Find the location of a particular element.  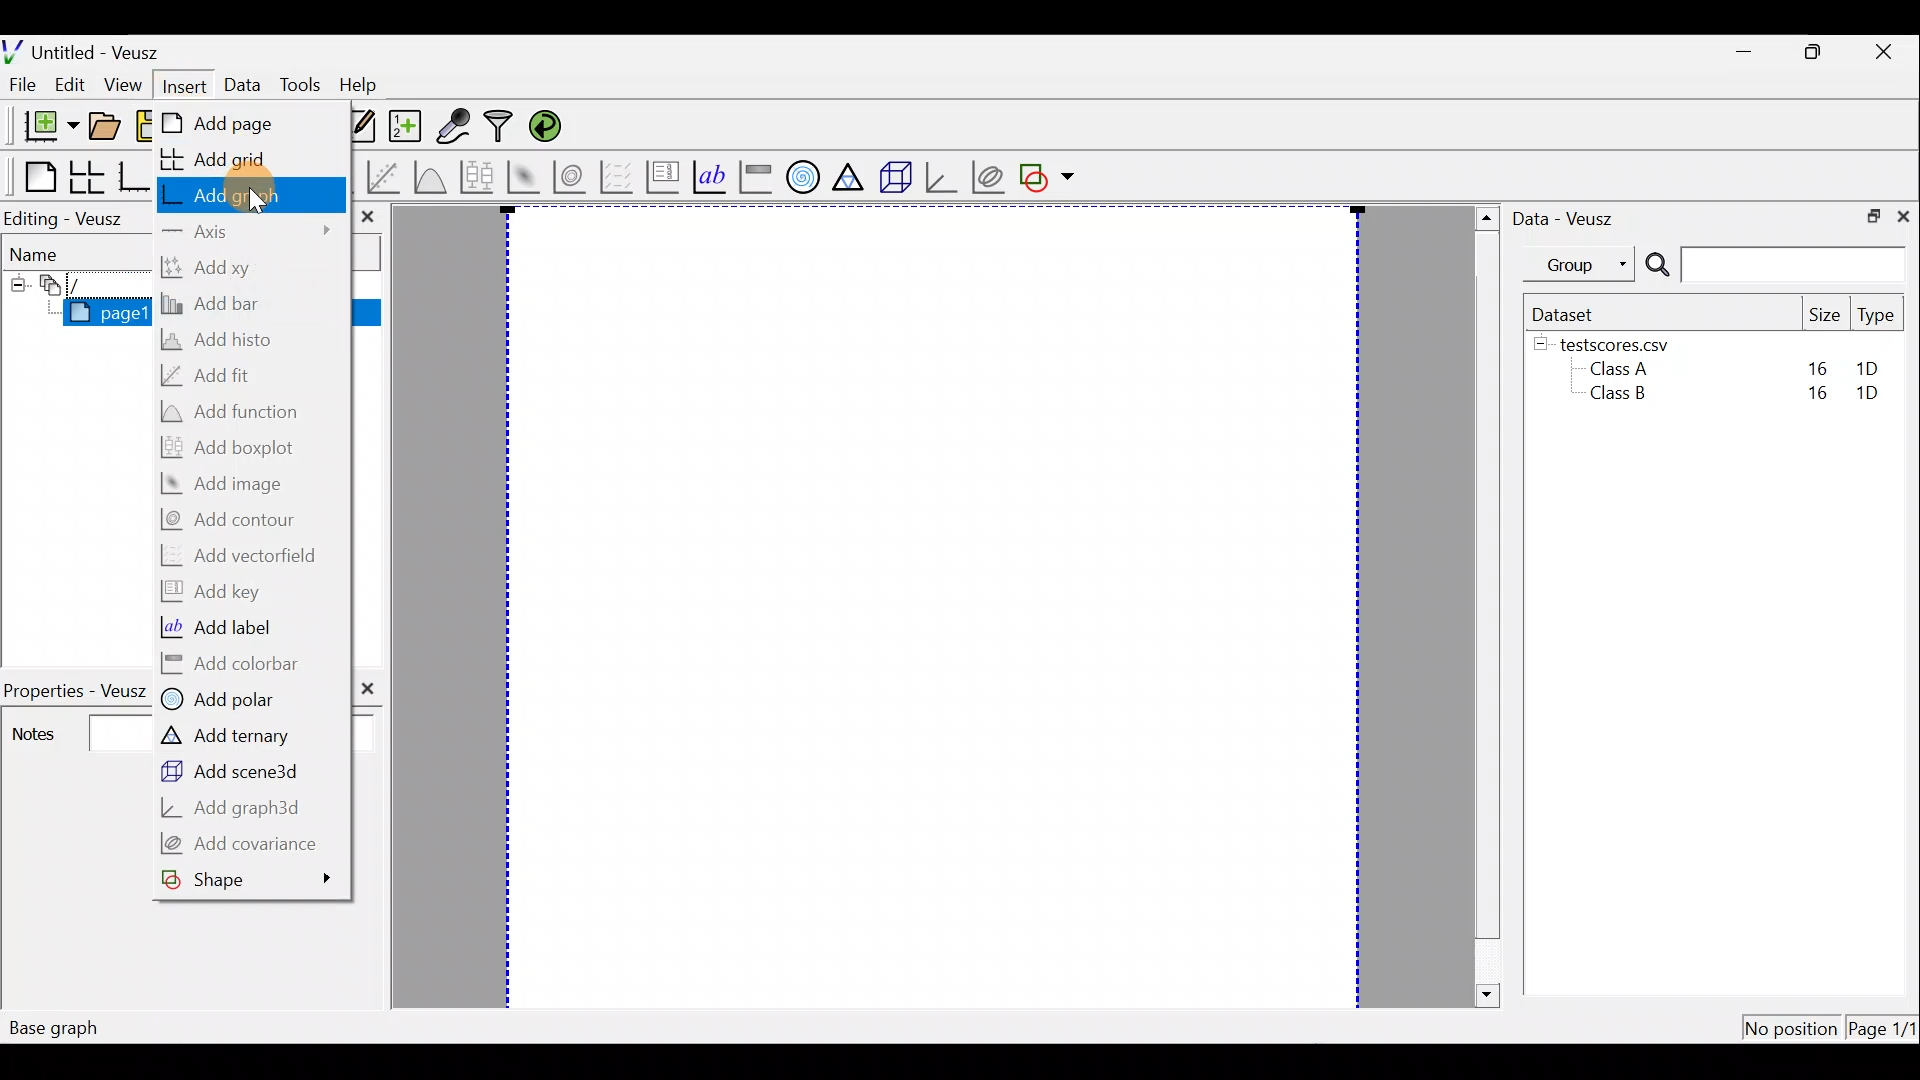

Base graph is located at coordinates (134, 174).